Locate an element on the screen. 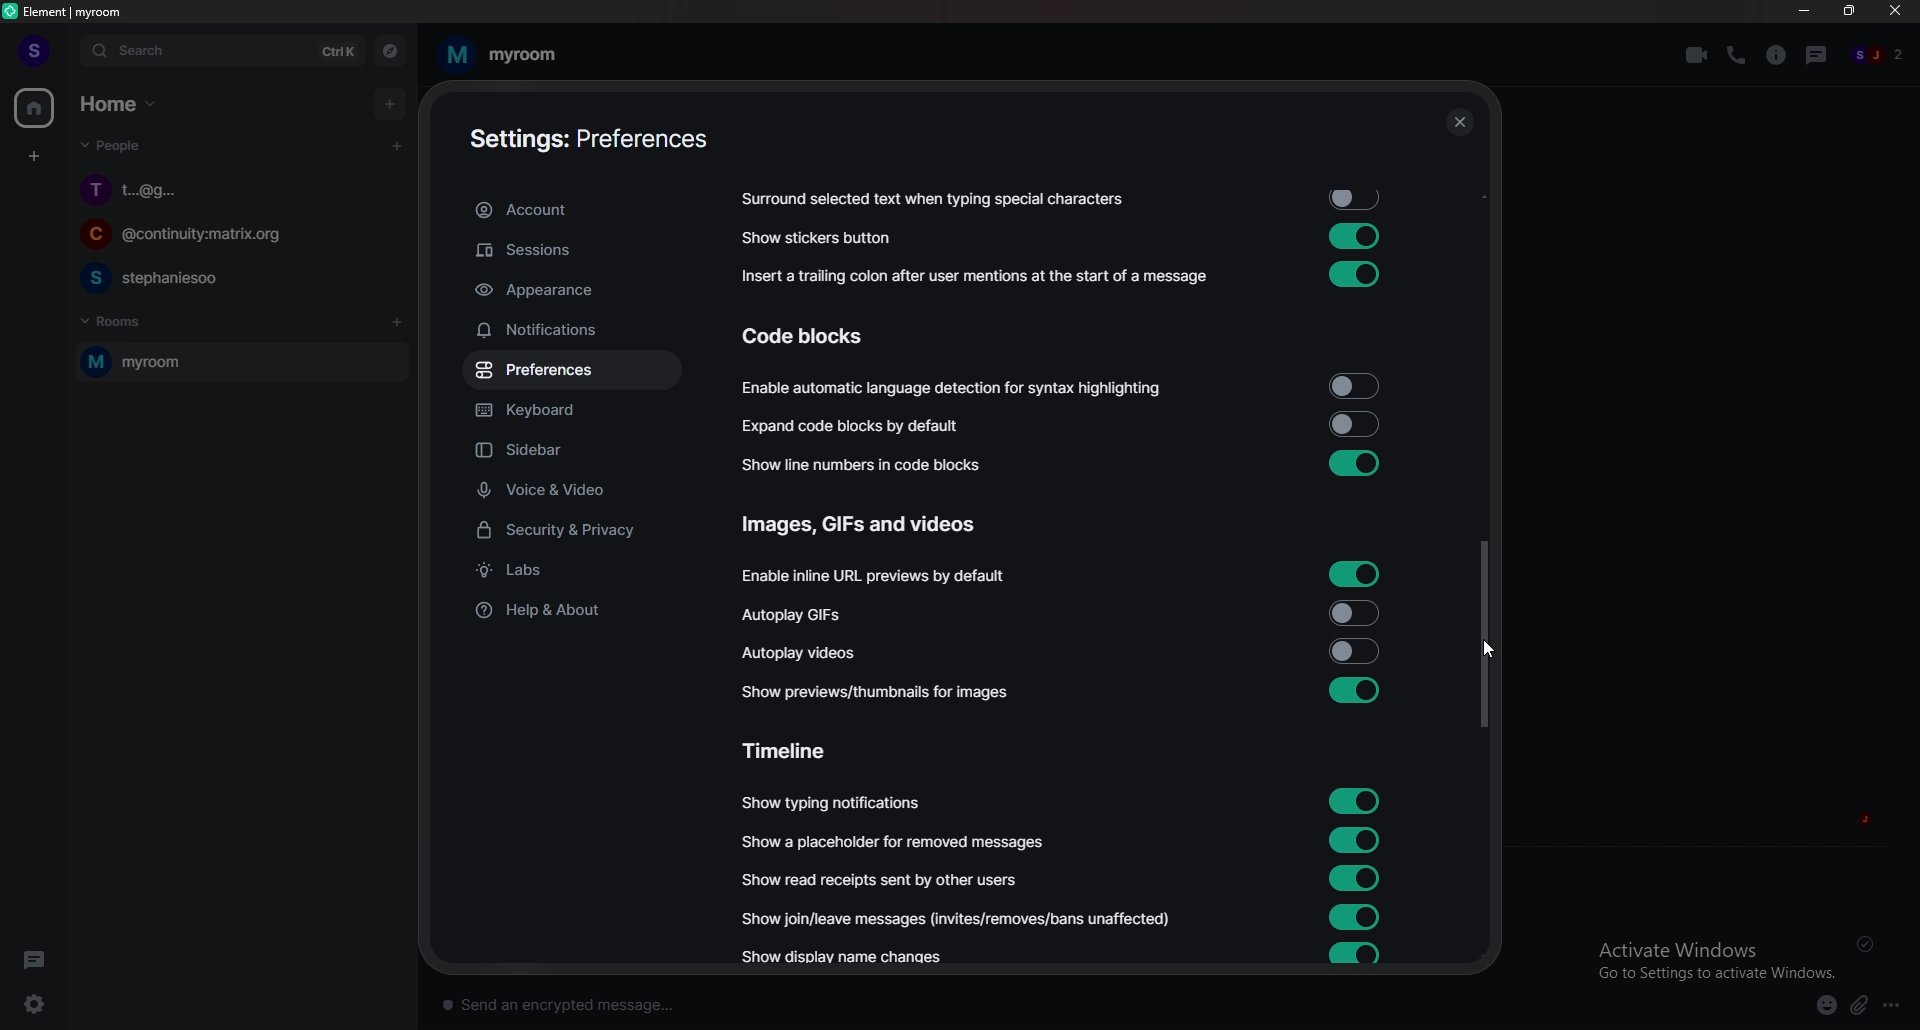 The image size is (1920, 1030). minimize is located at coordinates (1804, 11).